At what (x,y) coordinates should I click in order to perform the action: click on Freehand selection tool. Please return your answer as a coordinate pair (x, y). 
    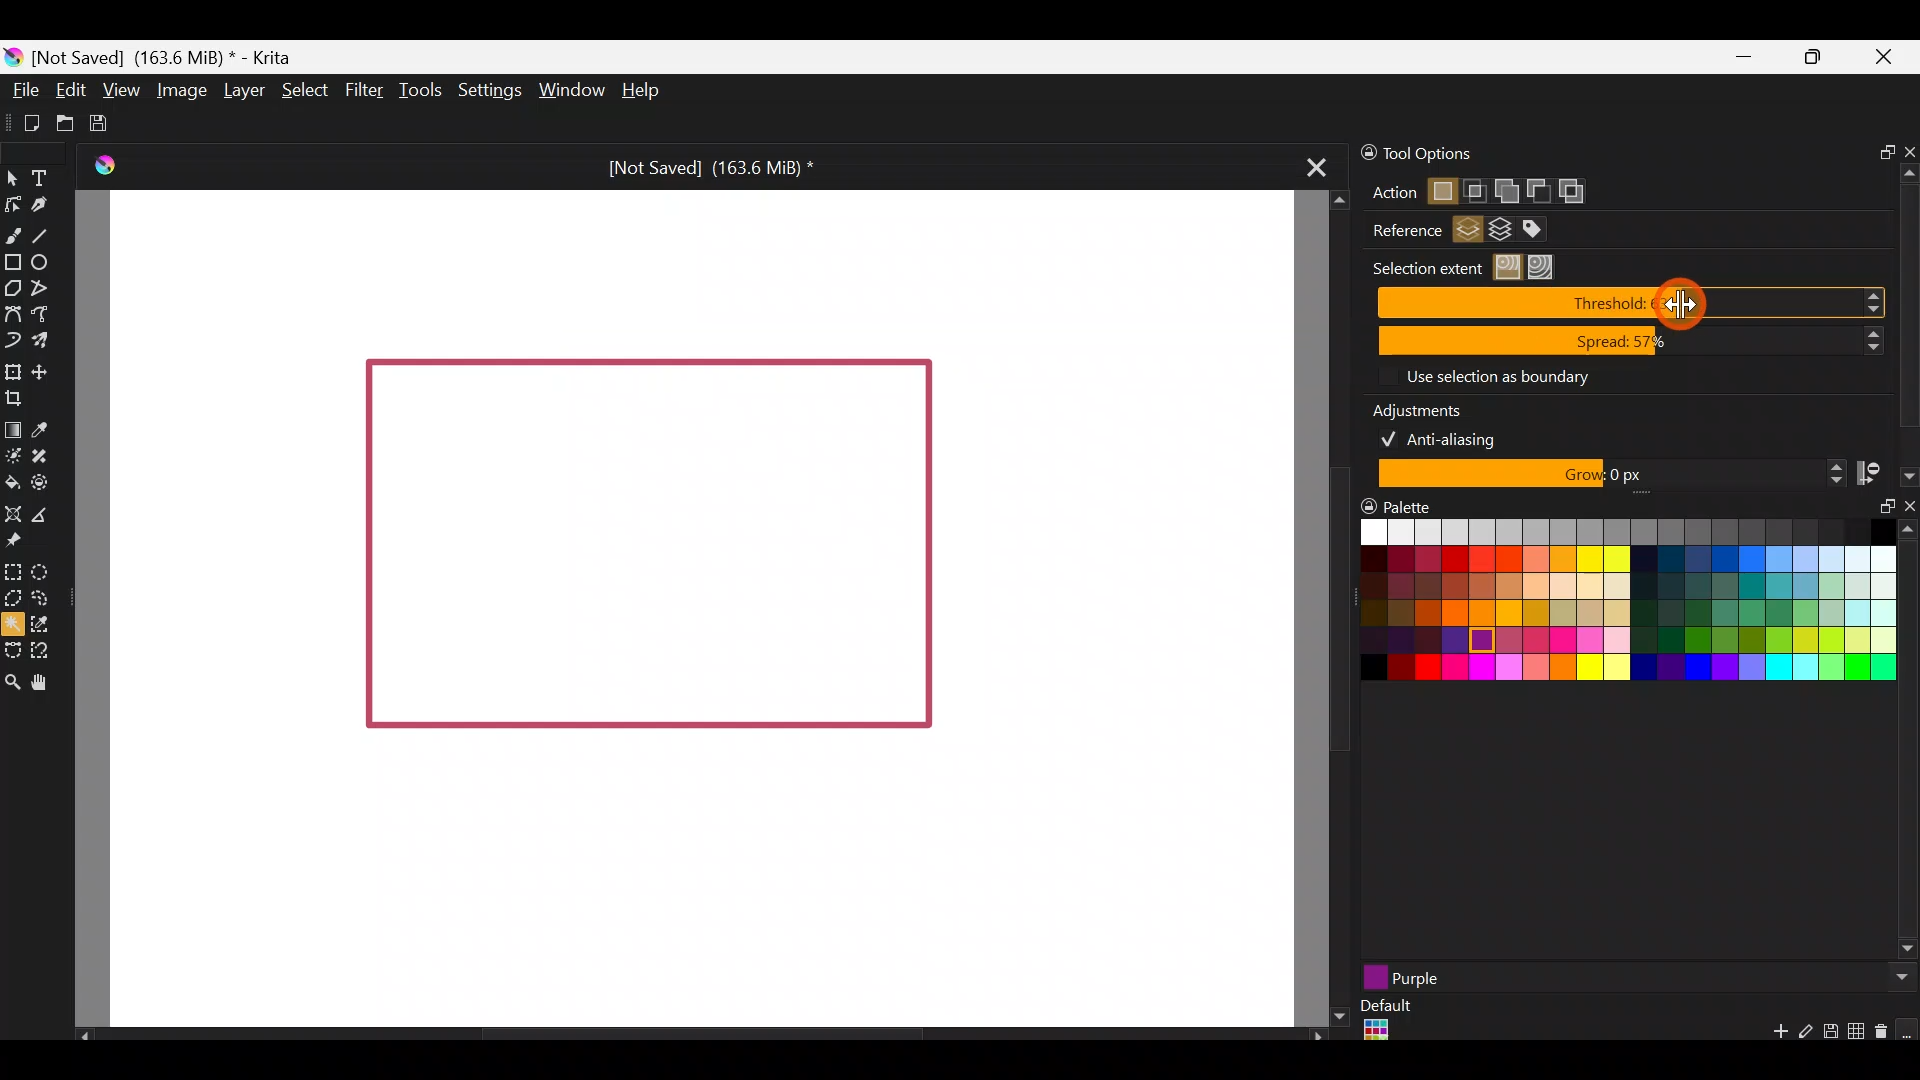
    Looking at the image, I should click on (42, 596).